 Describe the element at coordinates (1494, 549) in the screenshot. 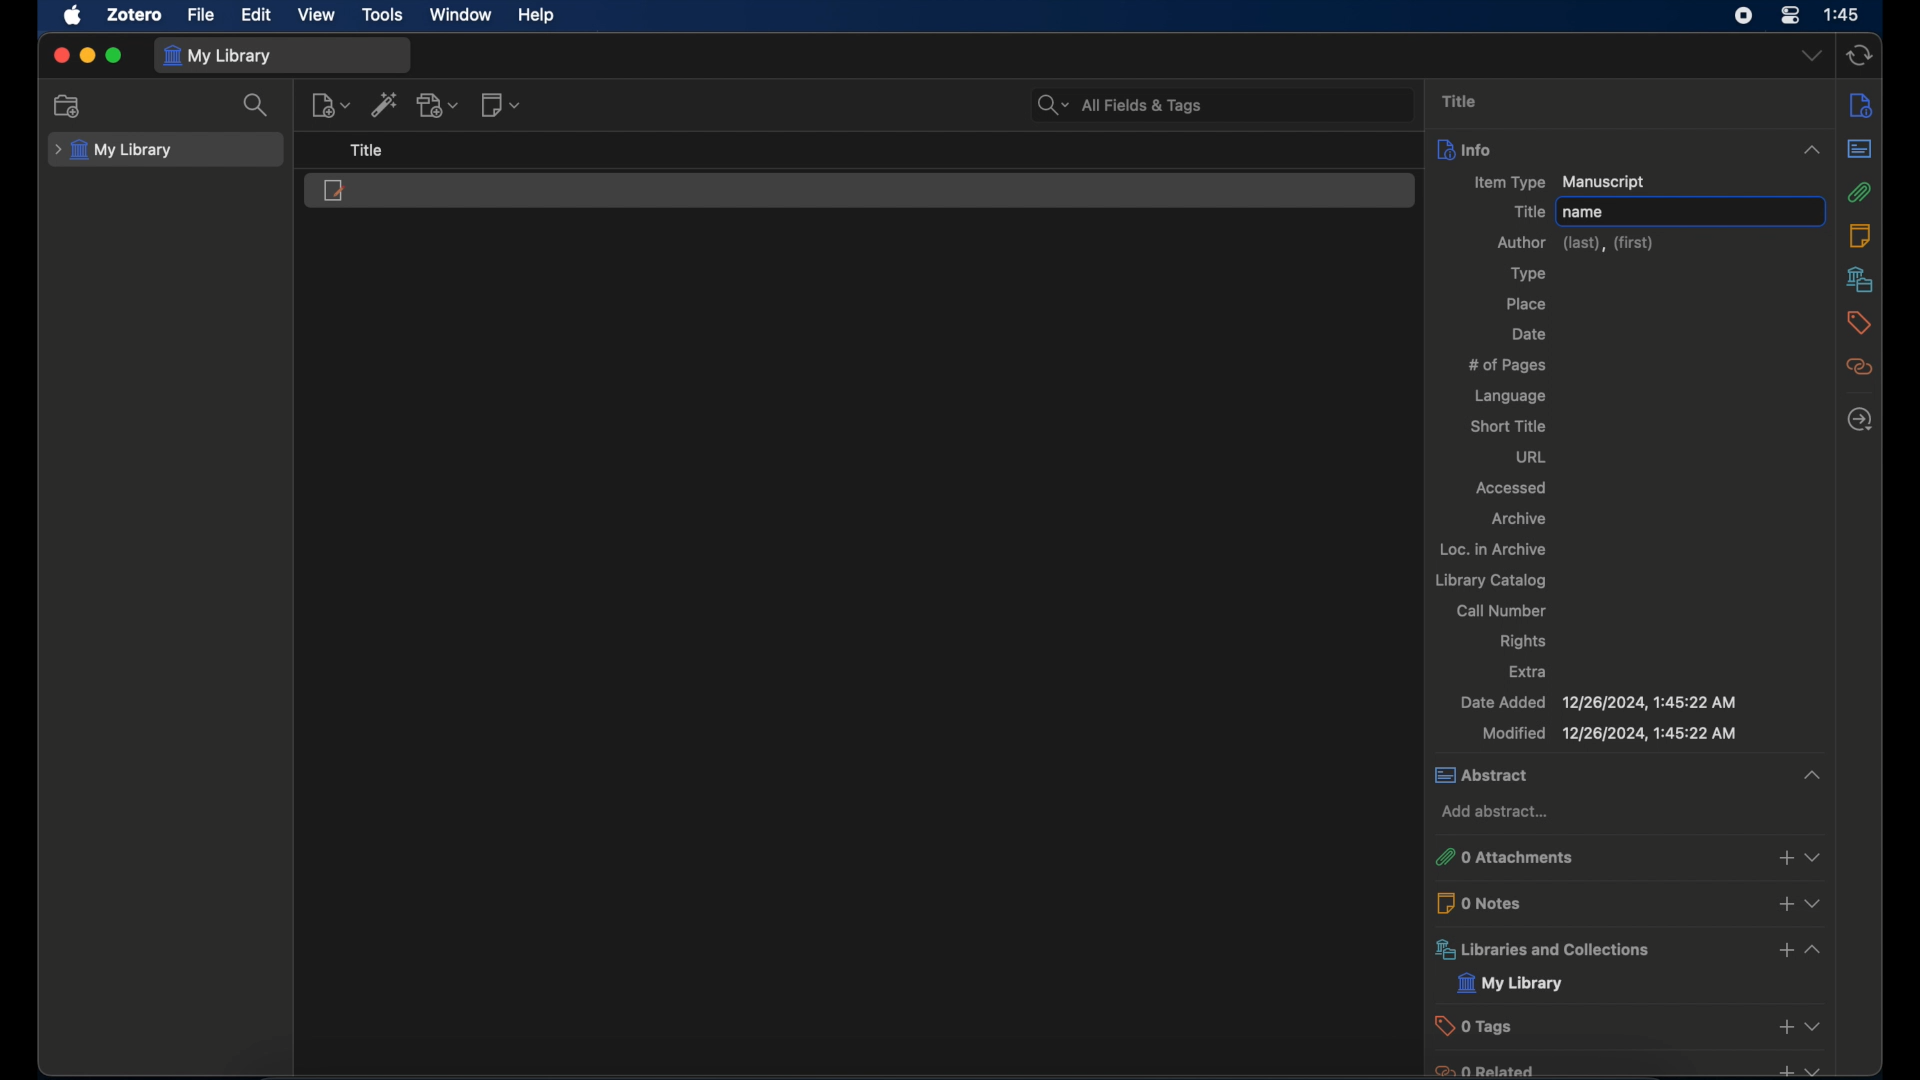

I see `loc. in archive` at that location.